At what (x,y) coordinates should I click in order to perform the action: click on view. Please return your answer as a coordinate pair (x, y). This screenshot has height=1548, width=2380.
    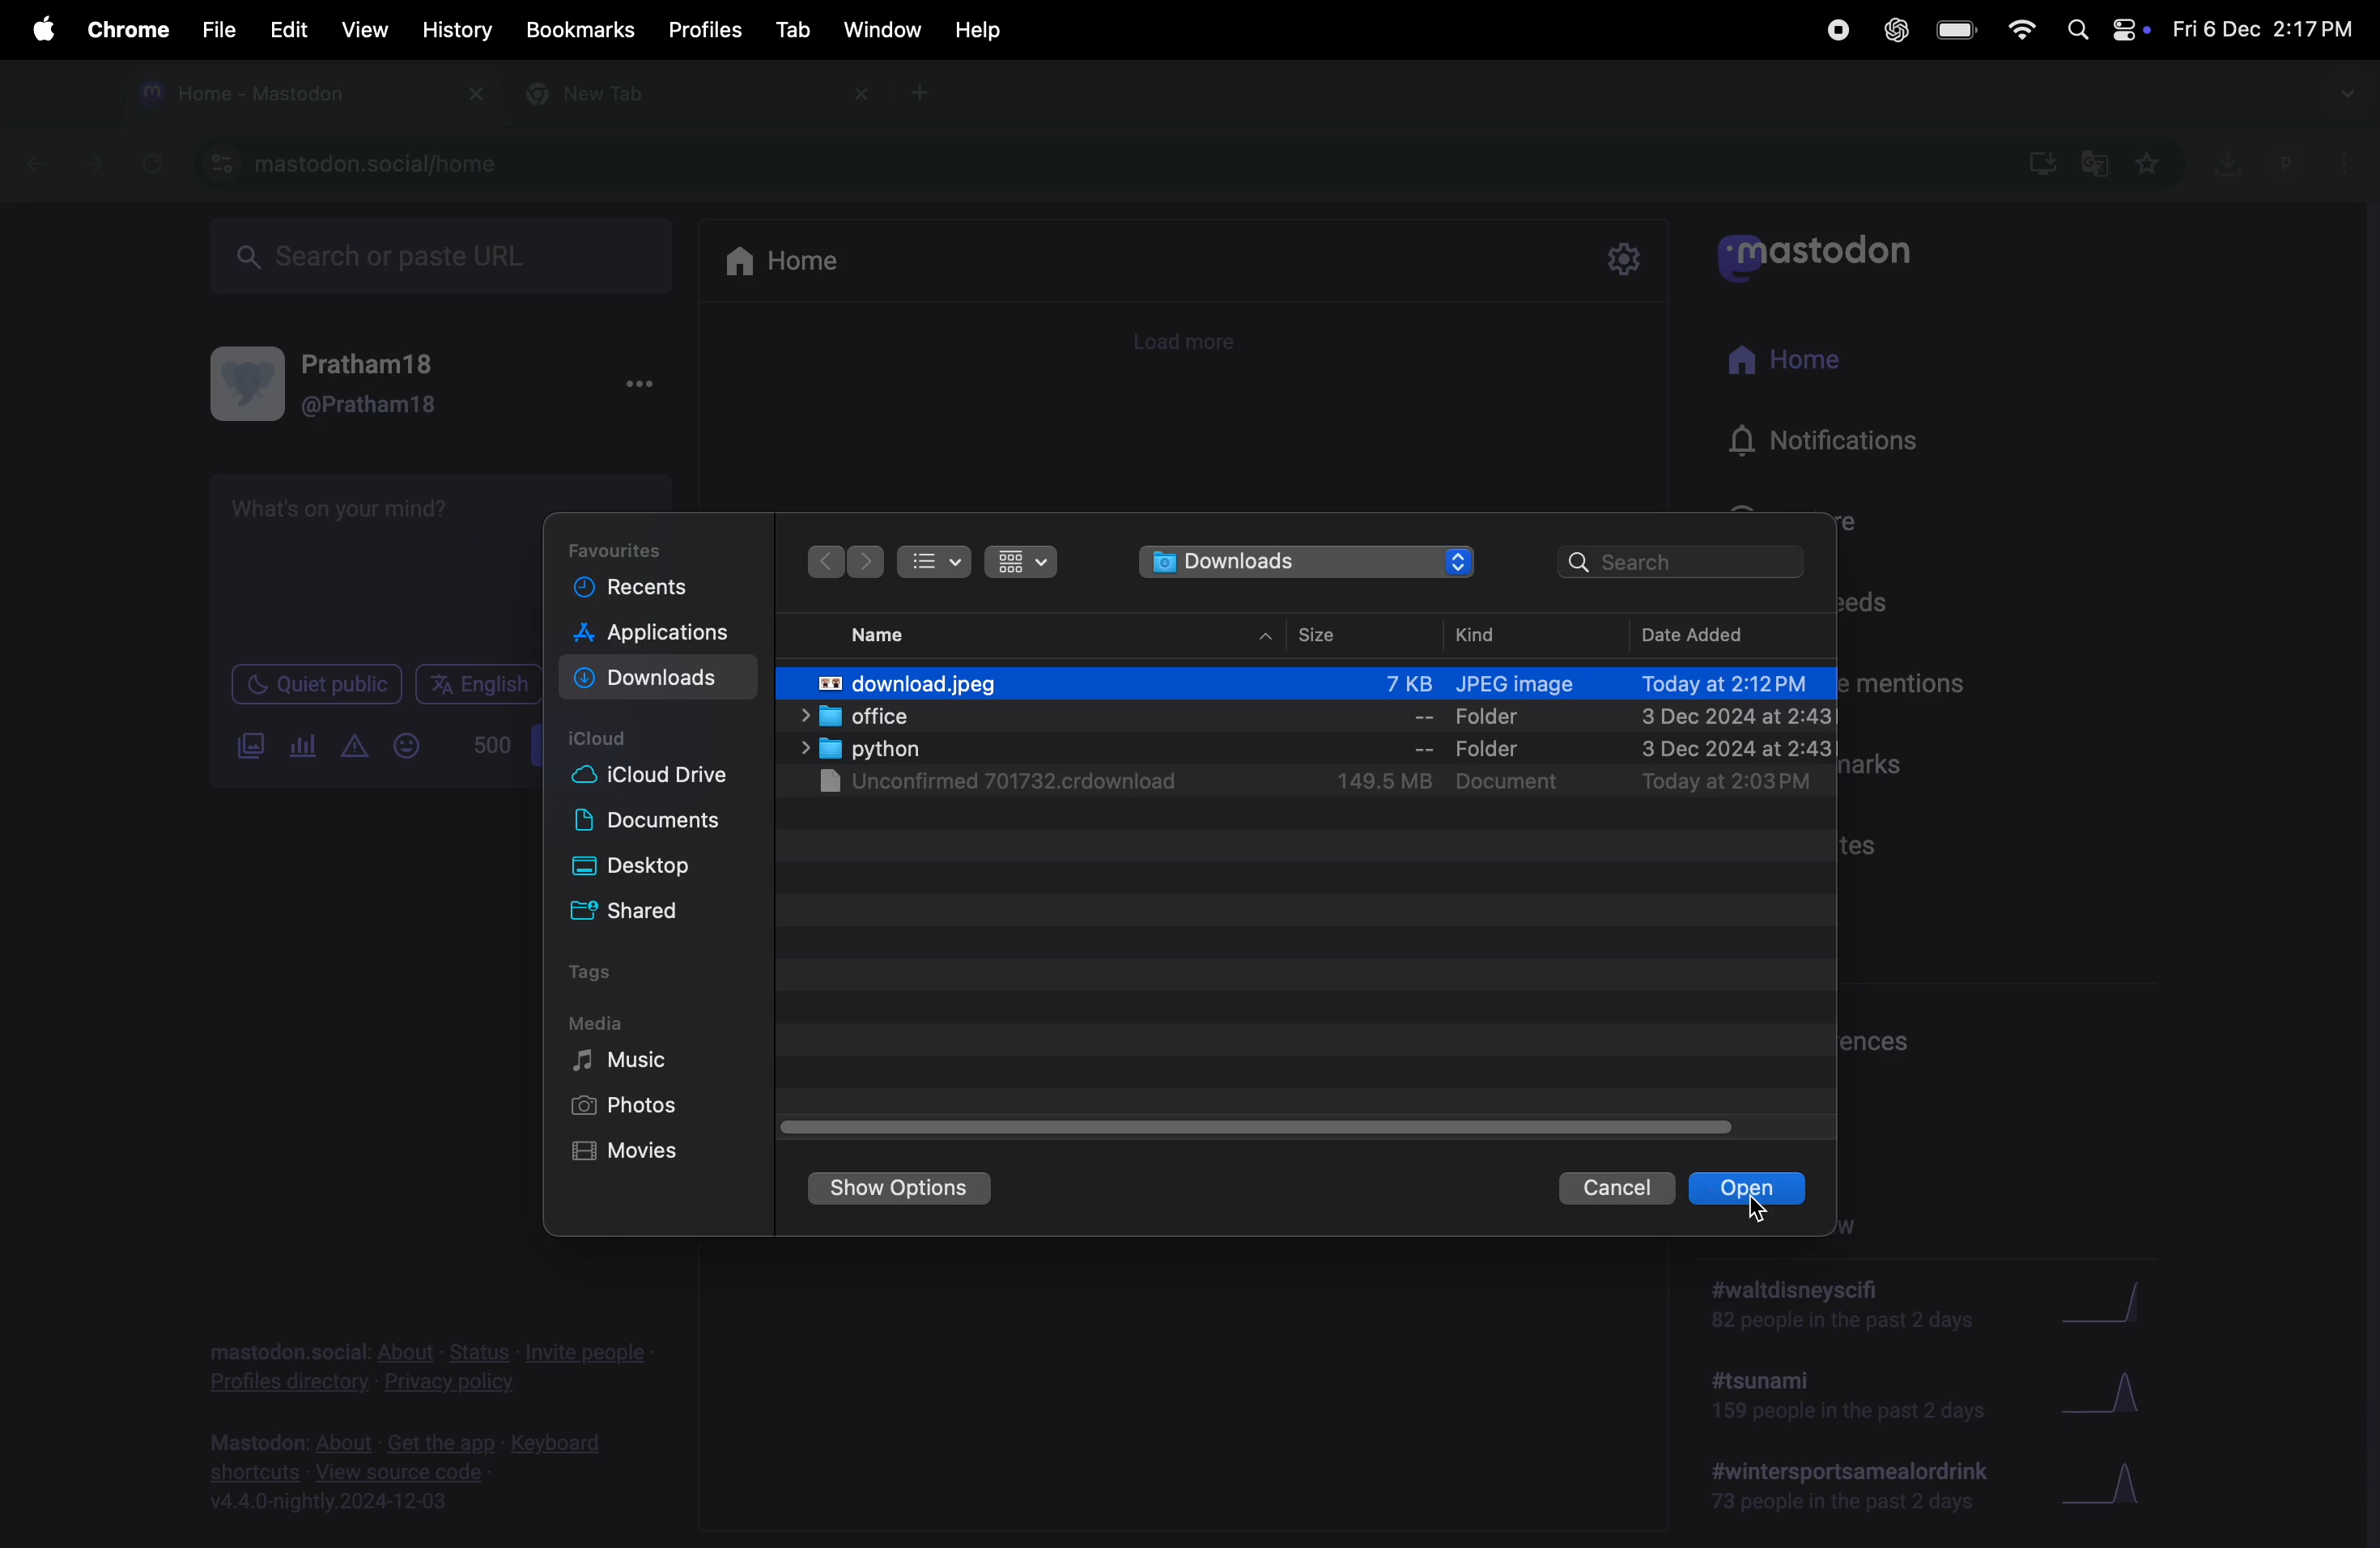
    Looking at the image, I should click on (360, 28).